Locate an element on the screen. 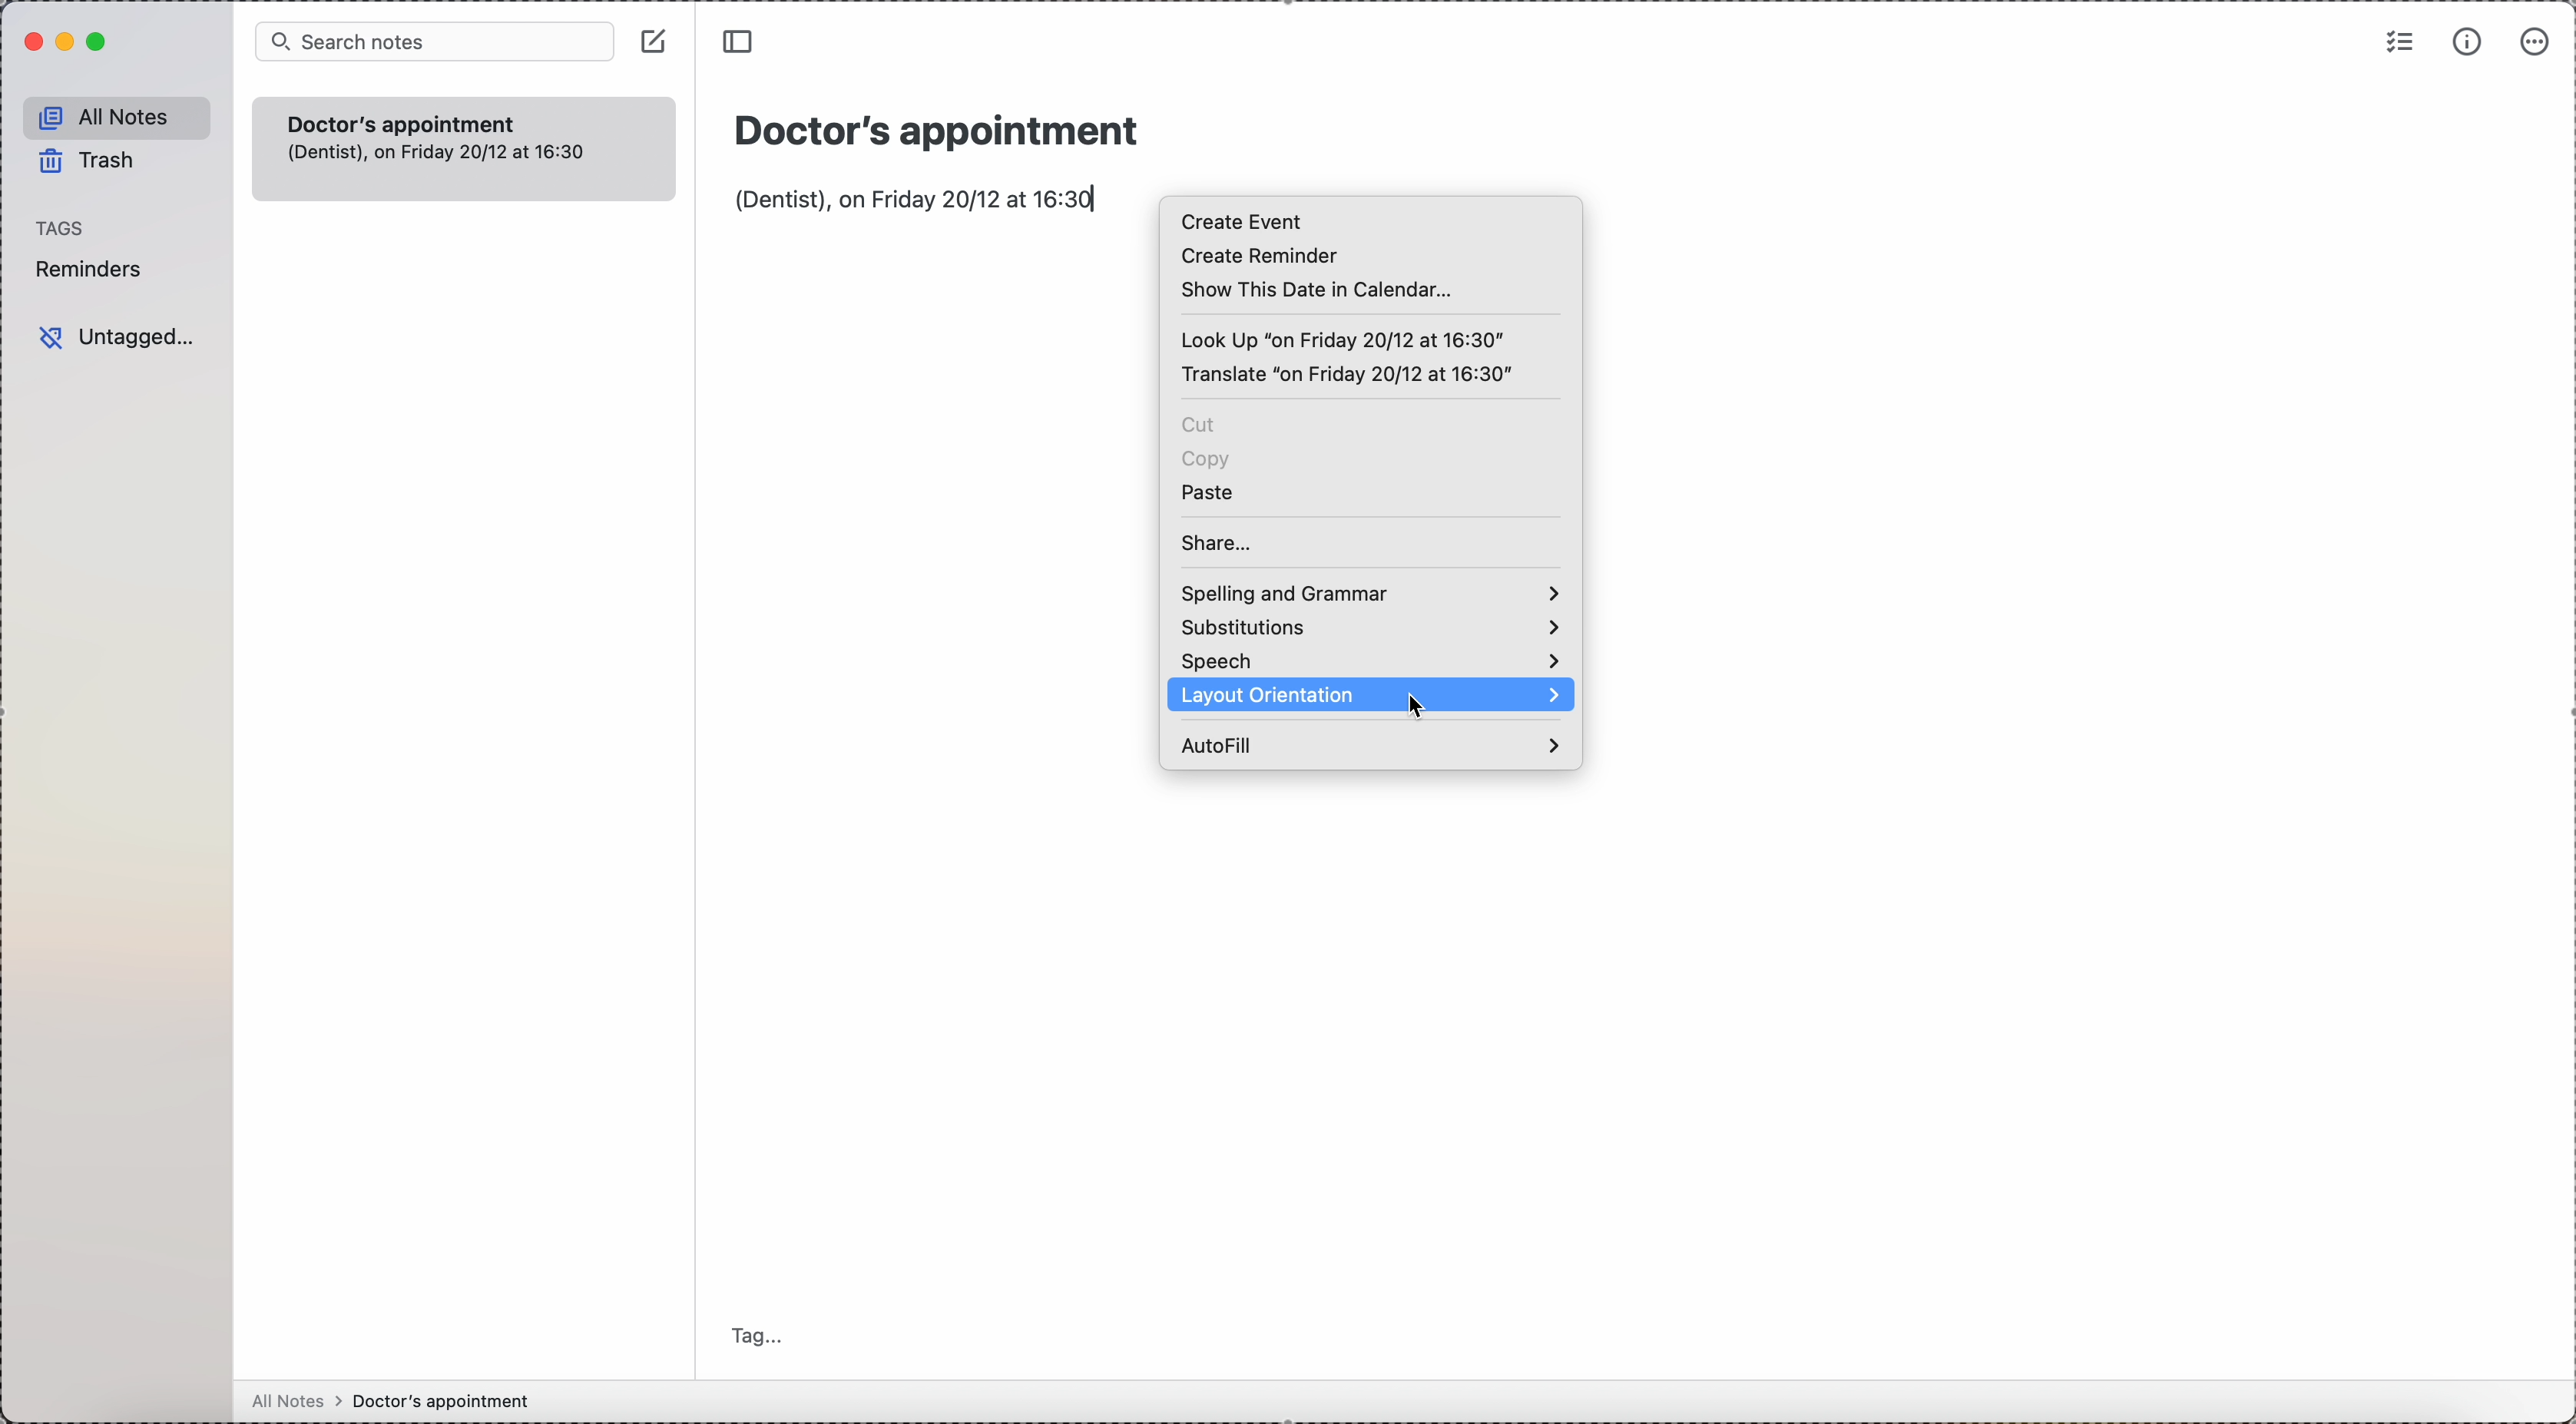  tag is located at coordinates (755, 1335).